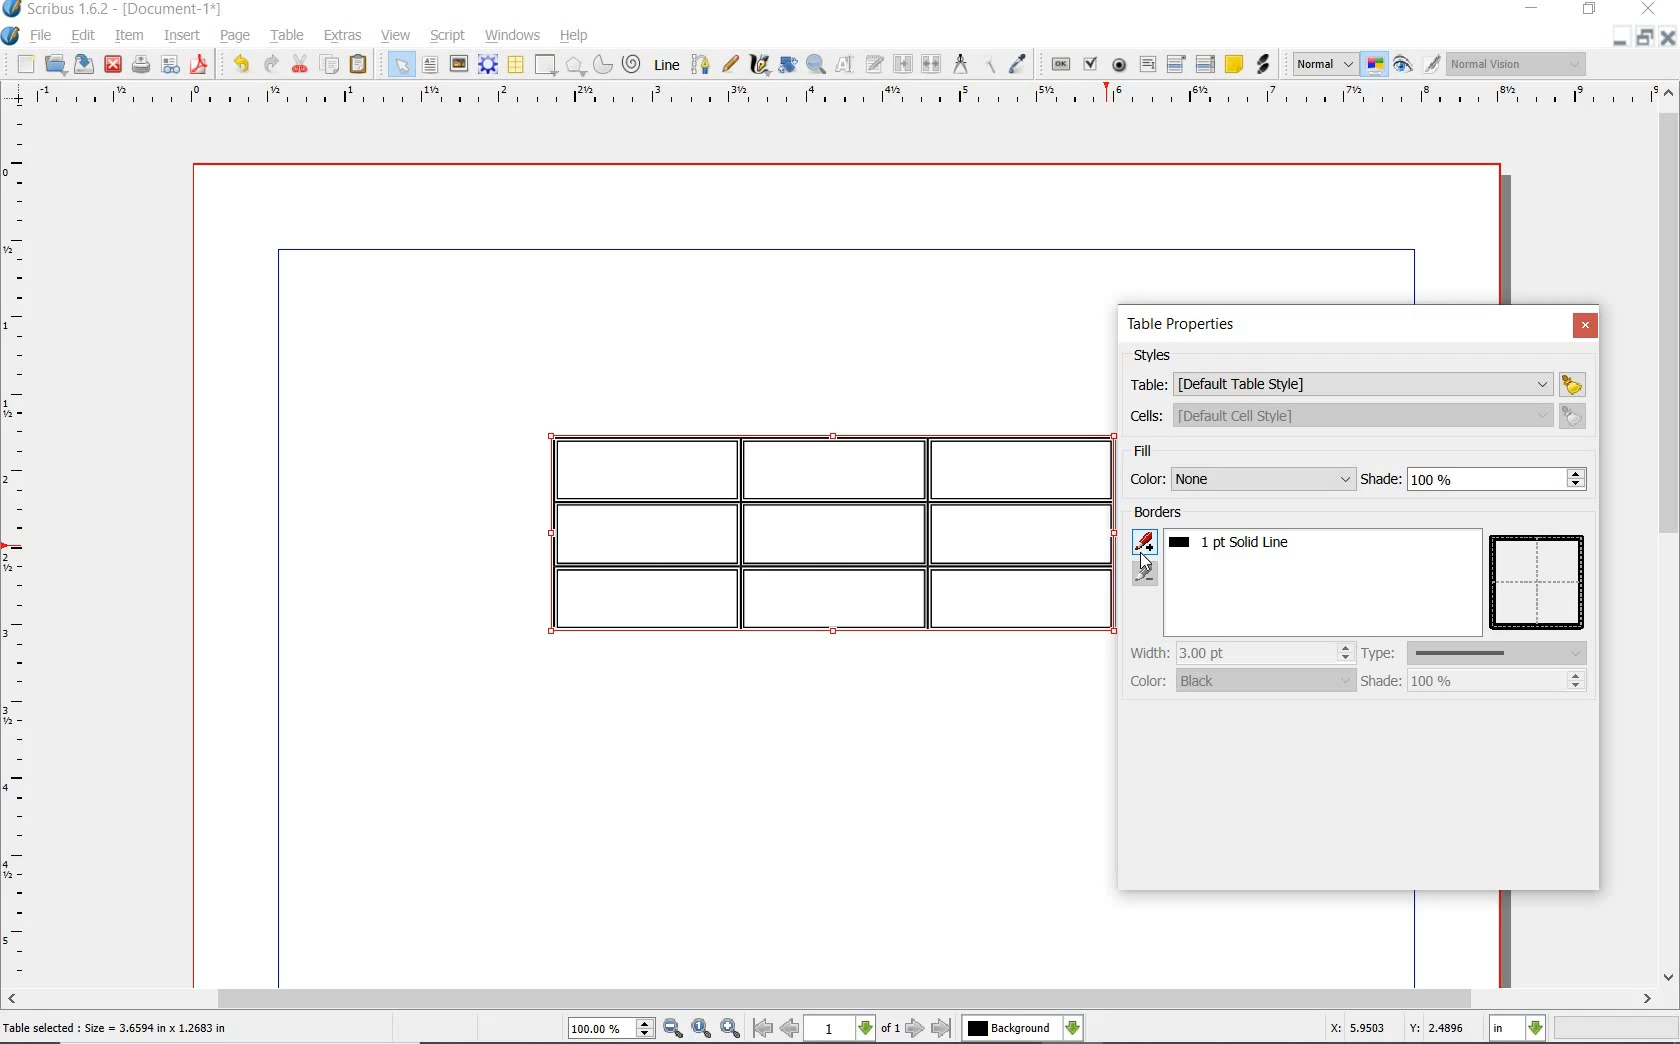 The width and height of the screenshot is (1680, 1044). I want to click on RESTORE, so click(1646, 36).